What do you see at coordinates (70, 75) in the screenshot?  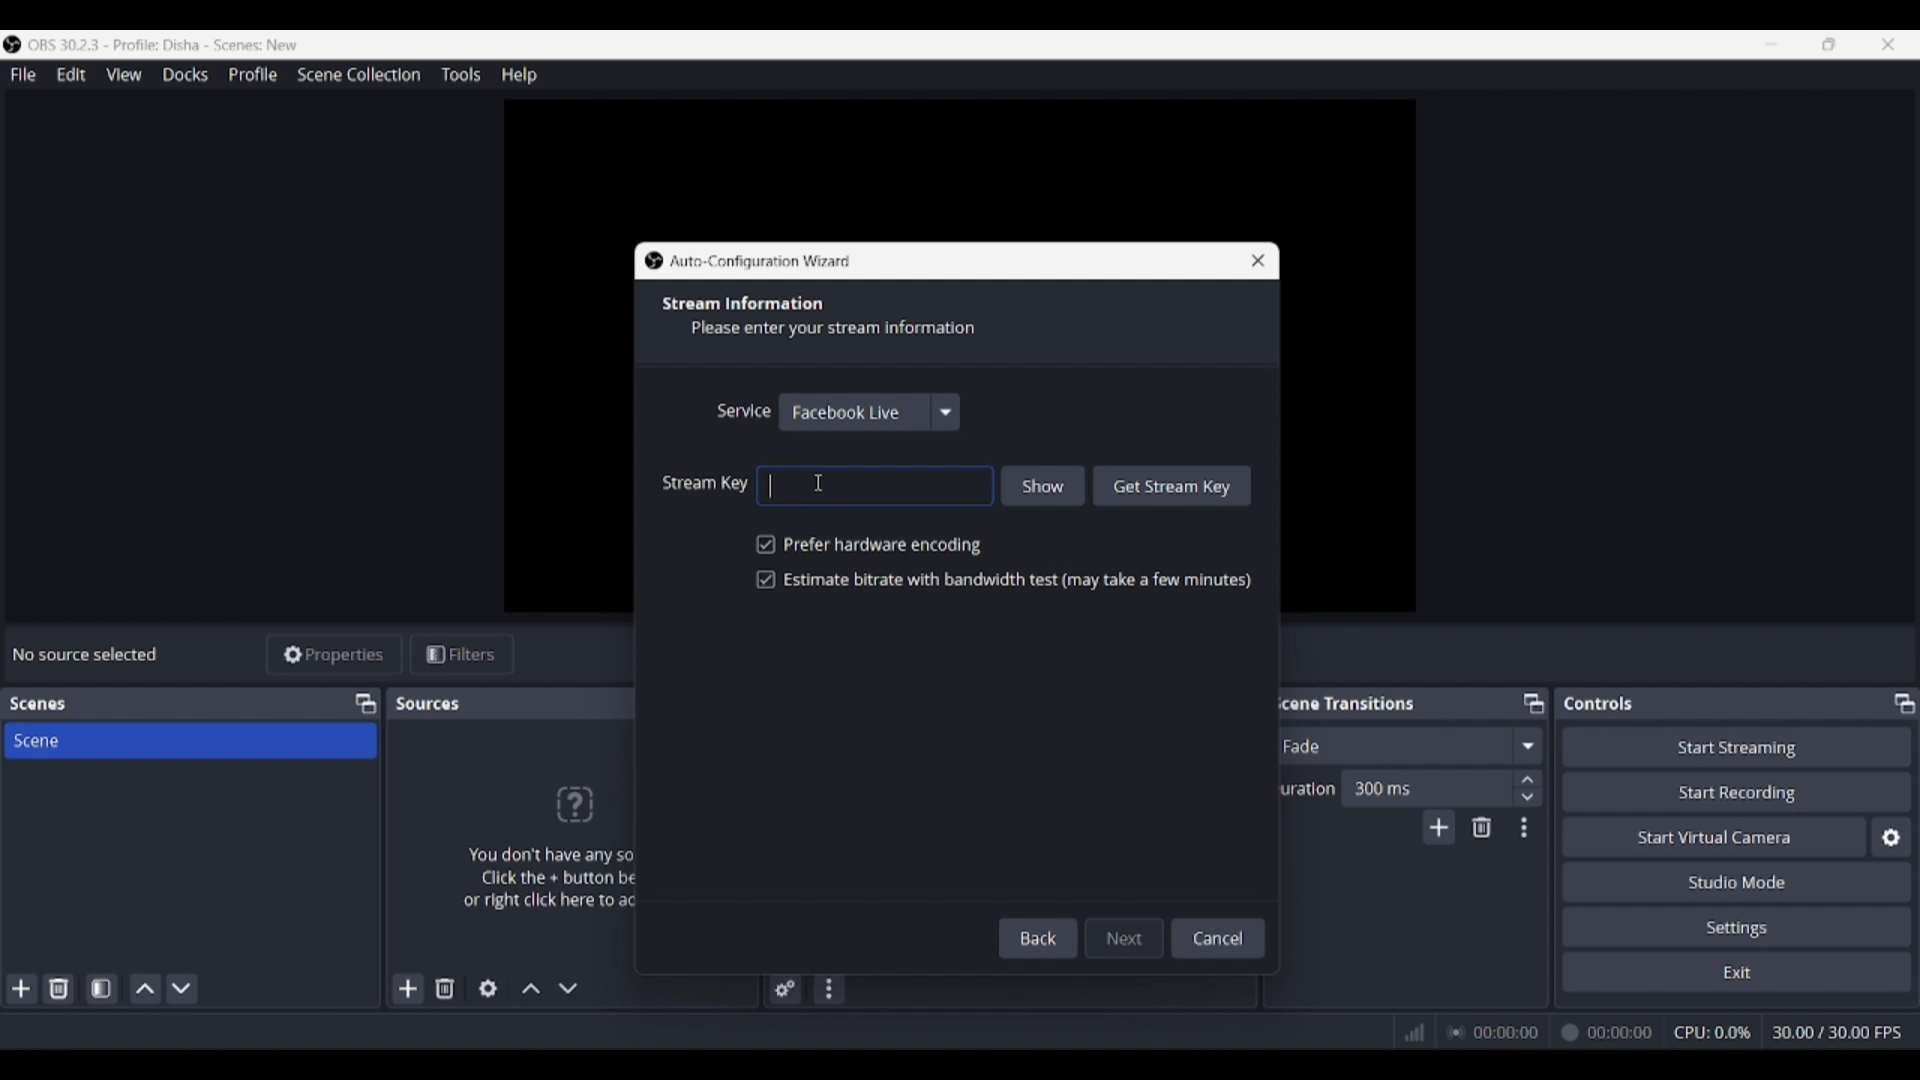 I see `Edit menu` at bounding box center [70, 75].